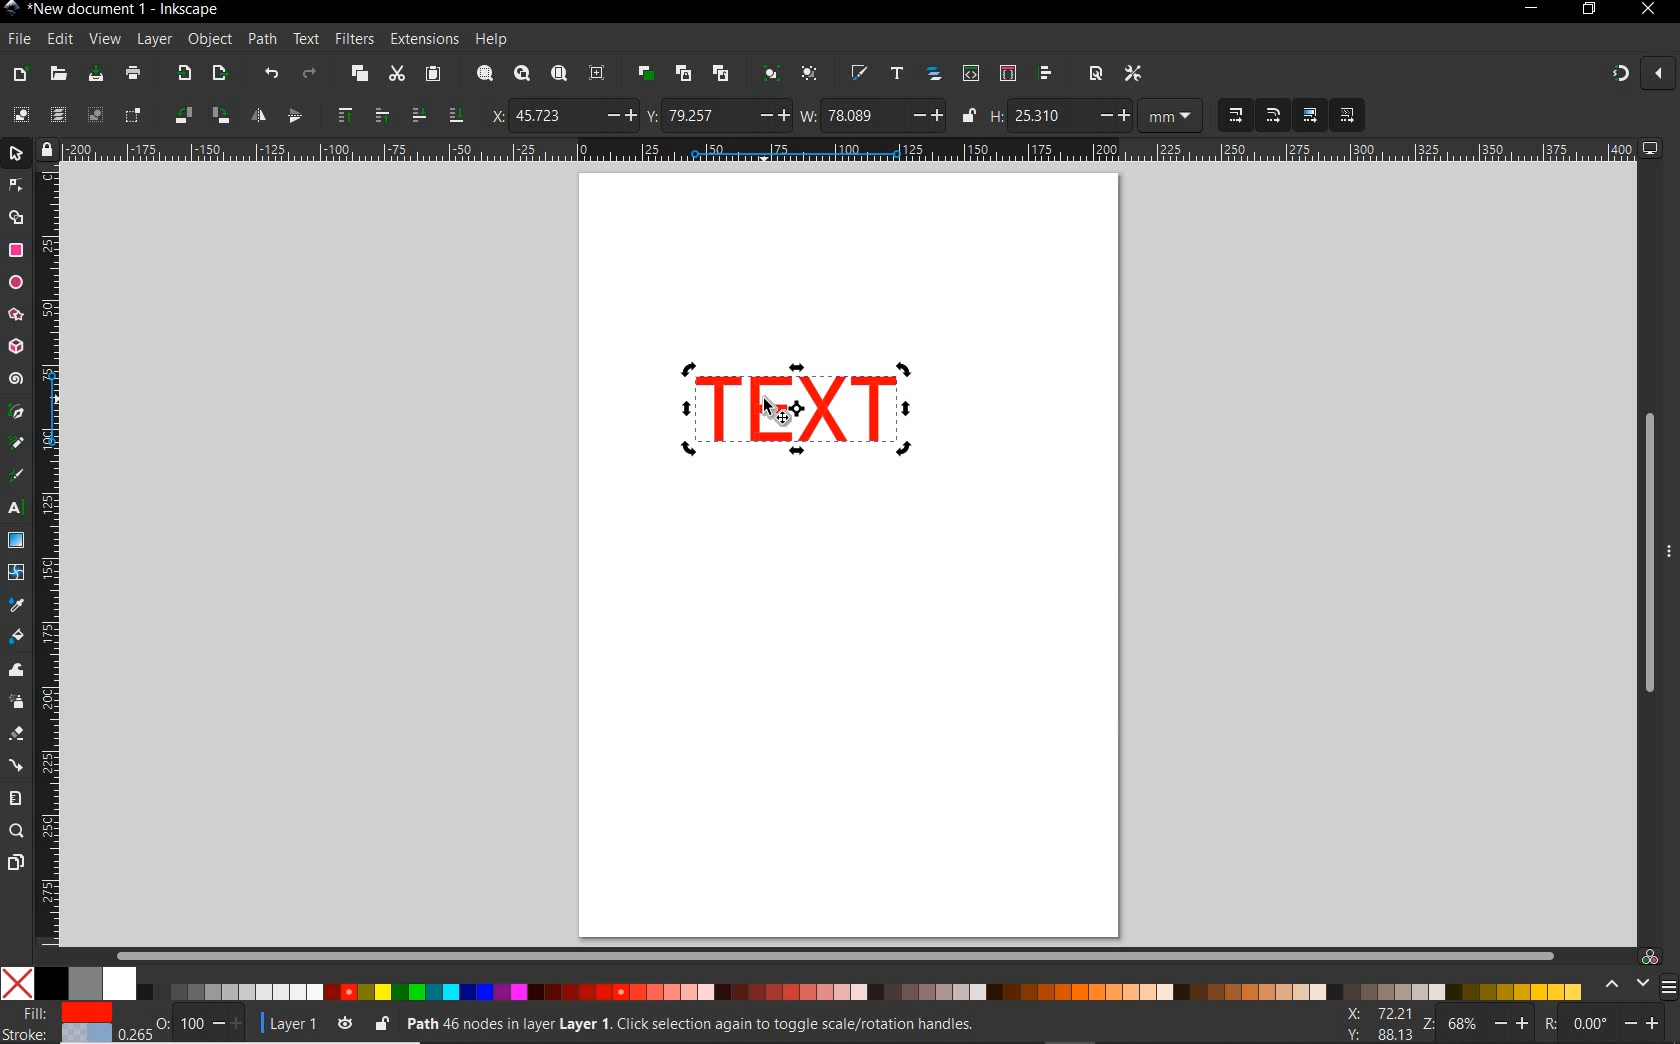  Describe the element at coordinates (597, 74) in the screenshot. I see `ZOOM CENTER PAGE` at that location.